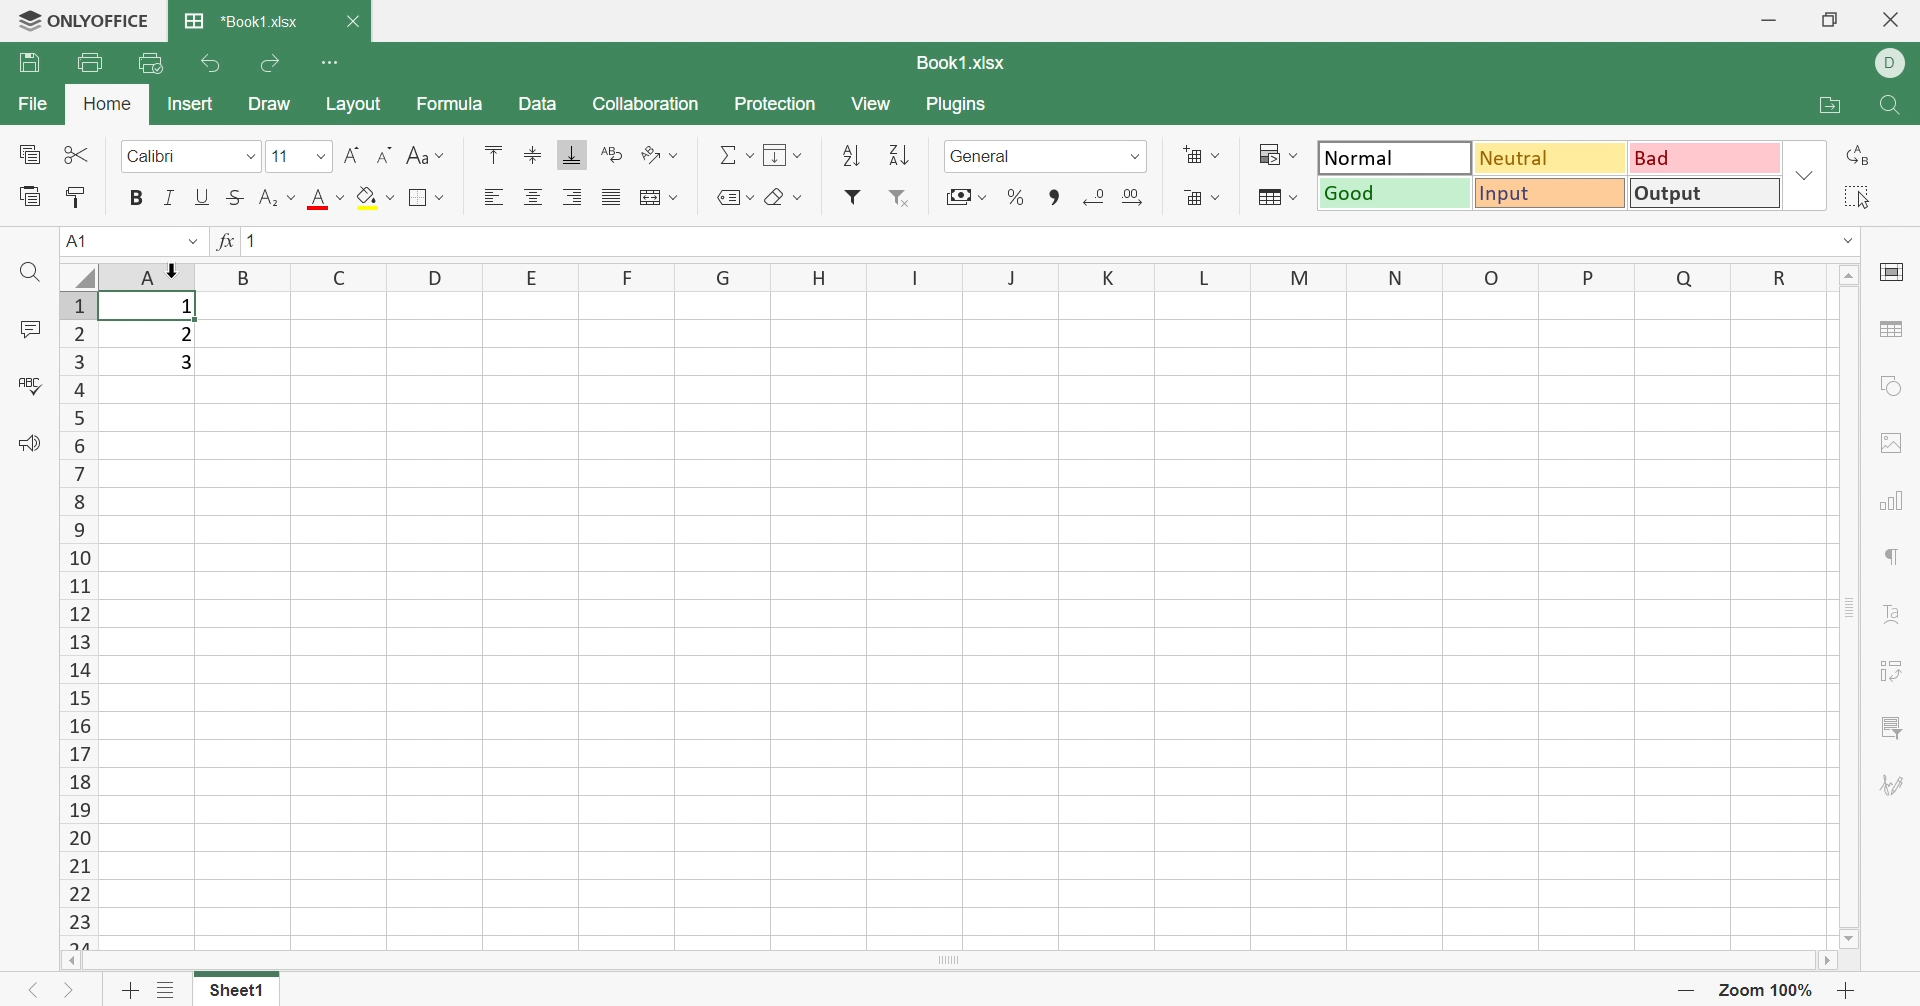  Describe the element at coordinates (129, 989) in the screenshot. I see `Add sheet` at that location.